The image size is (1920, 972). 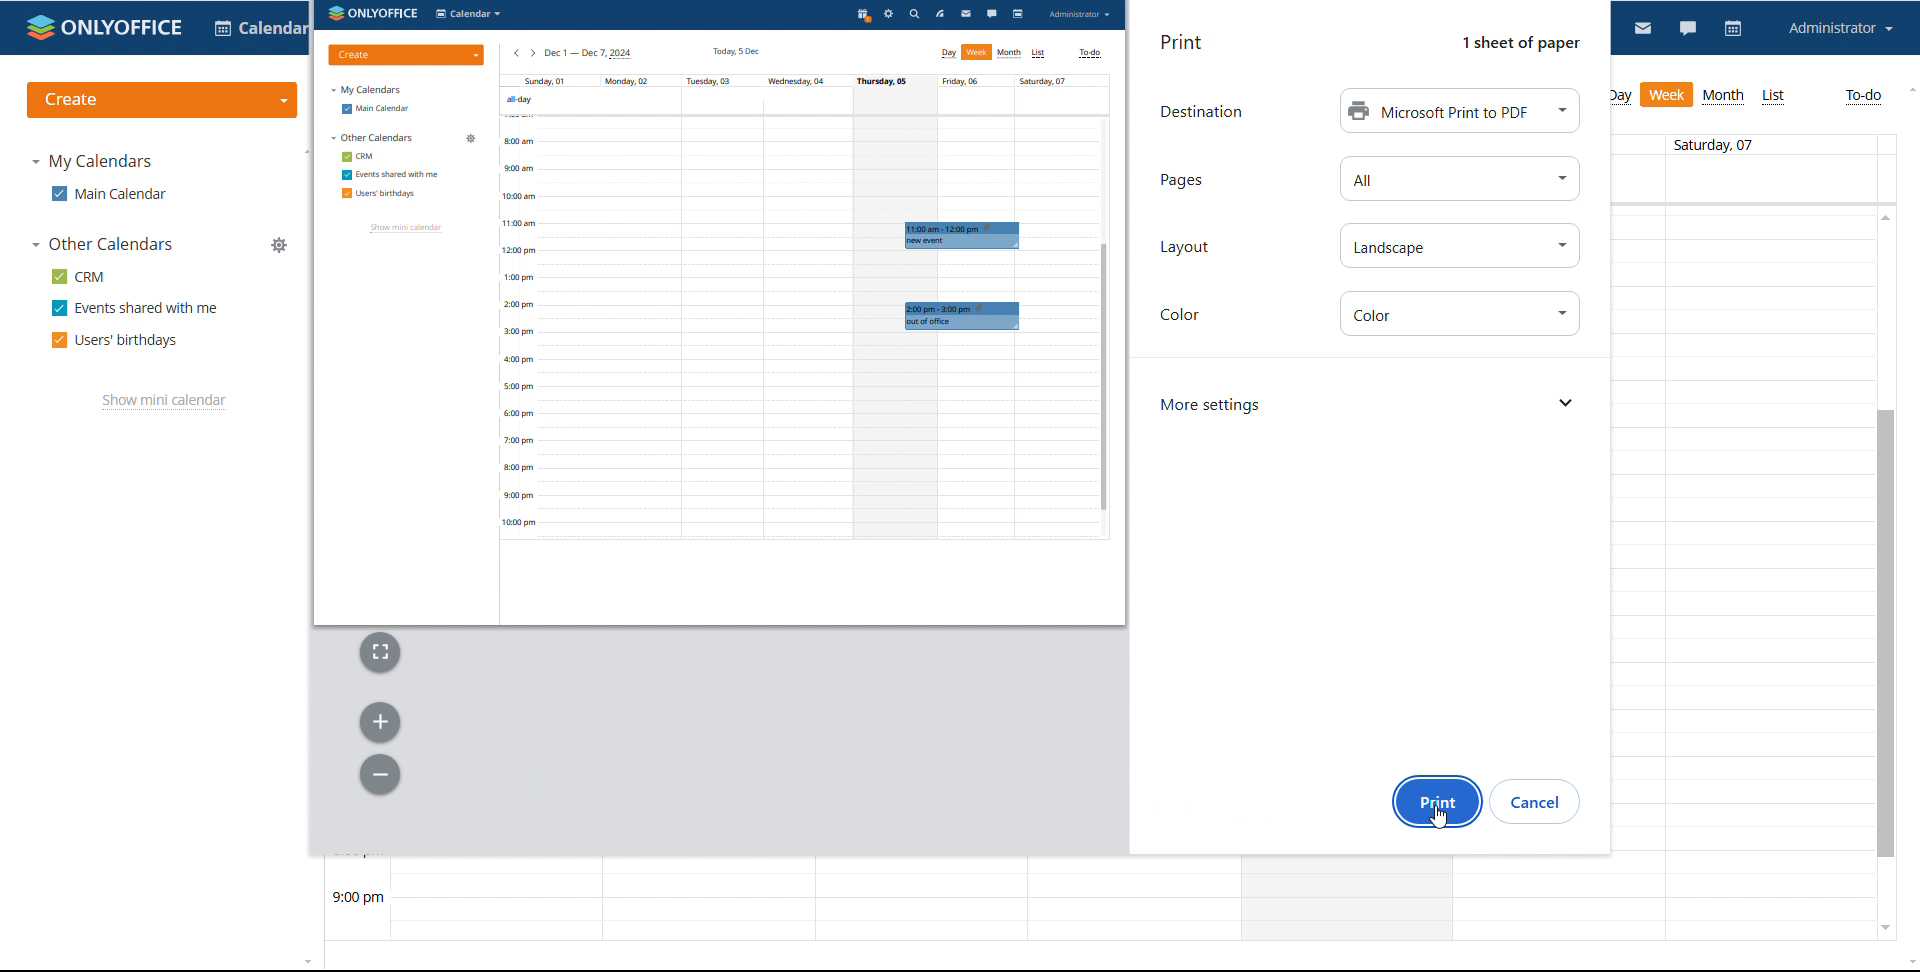 What do you see at coordinates (163, 403) in the screenshot?
I see `show mini calendar` at bounding box center [163, 403].